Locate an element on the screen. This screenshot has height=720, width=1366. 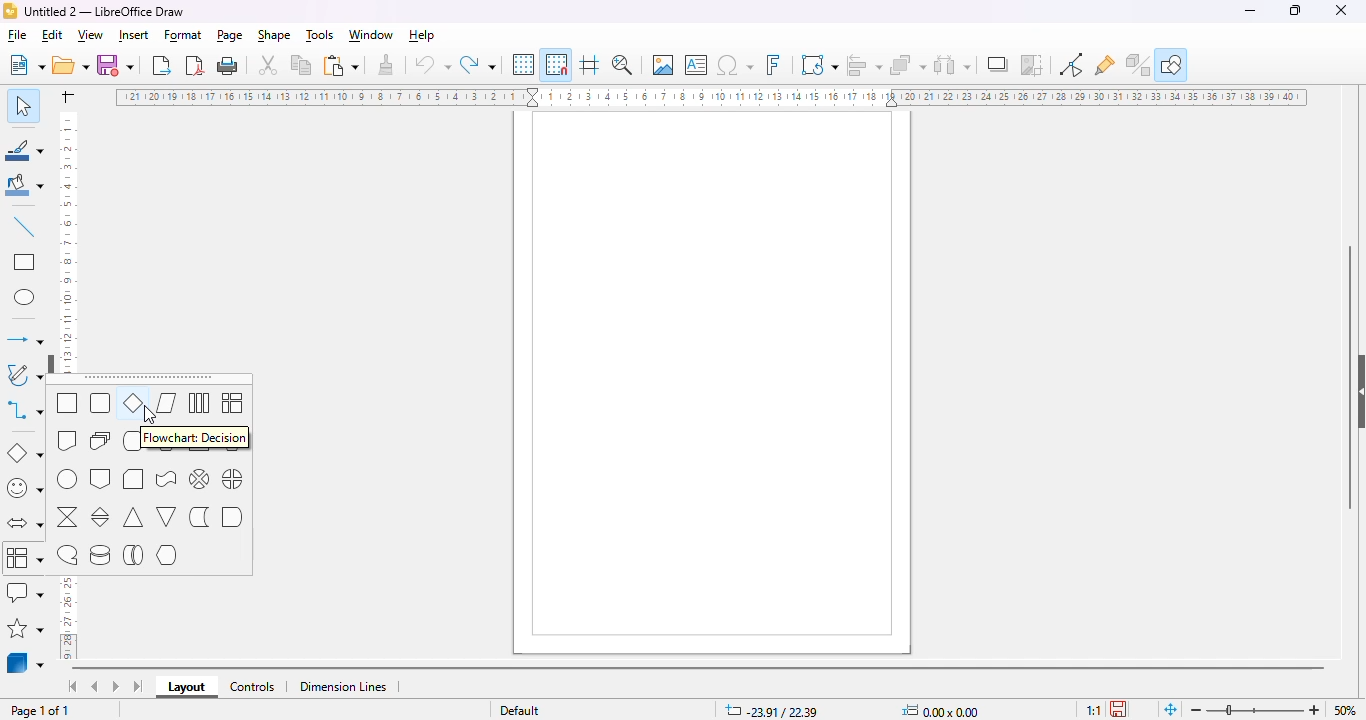
undo is located at coordinates (432, 65).